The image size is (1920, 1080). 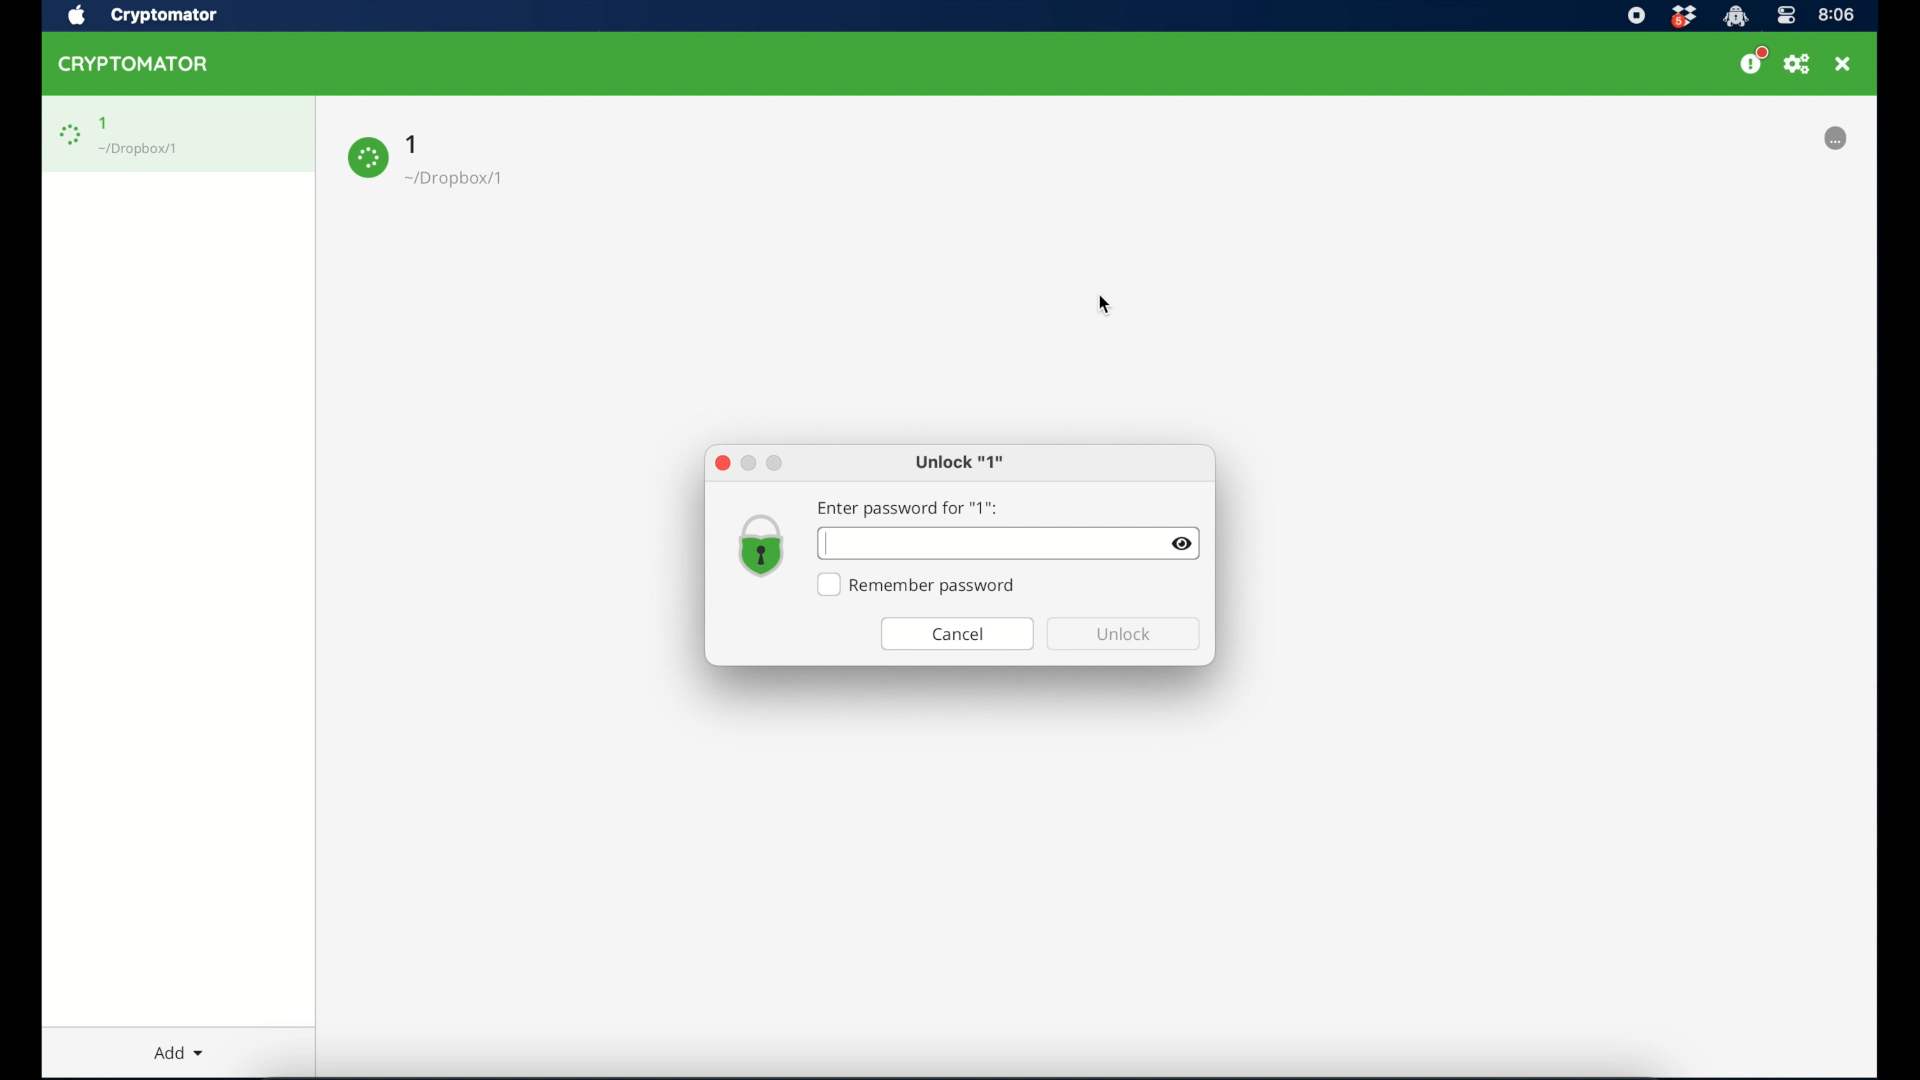 I want to click on dropbox icon, so click(x=1683, y=17).